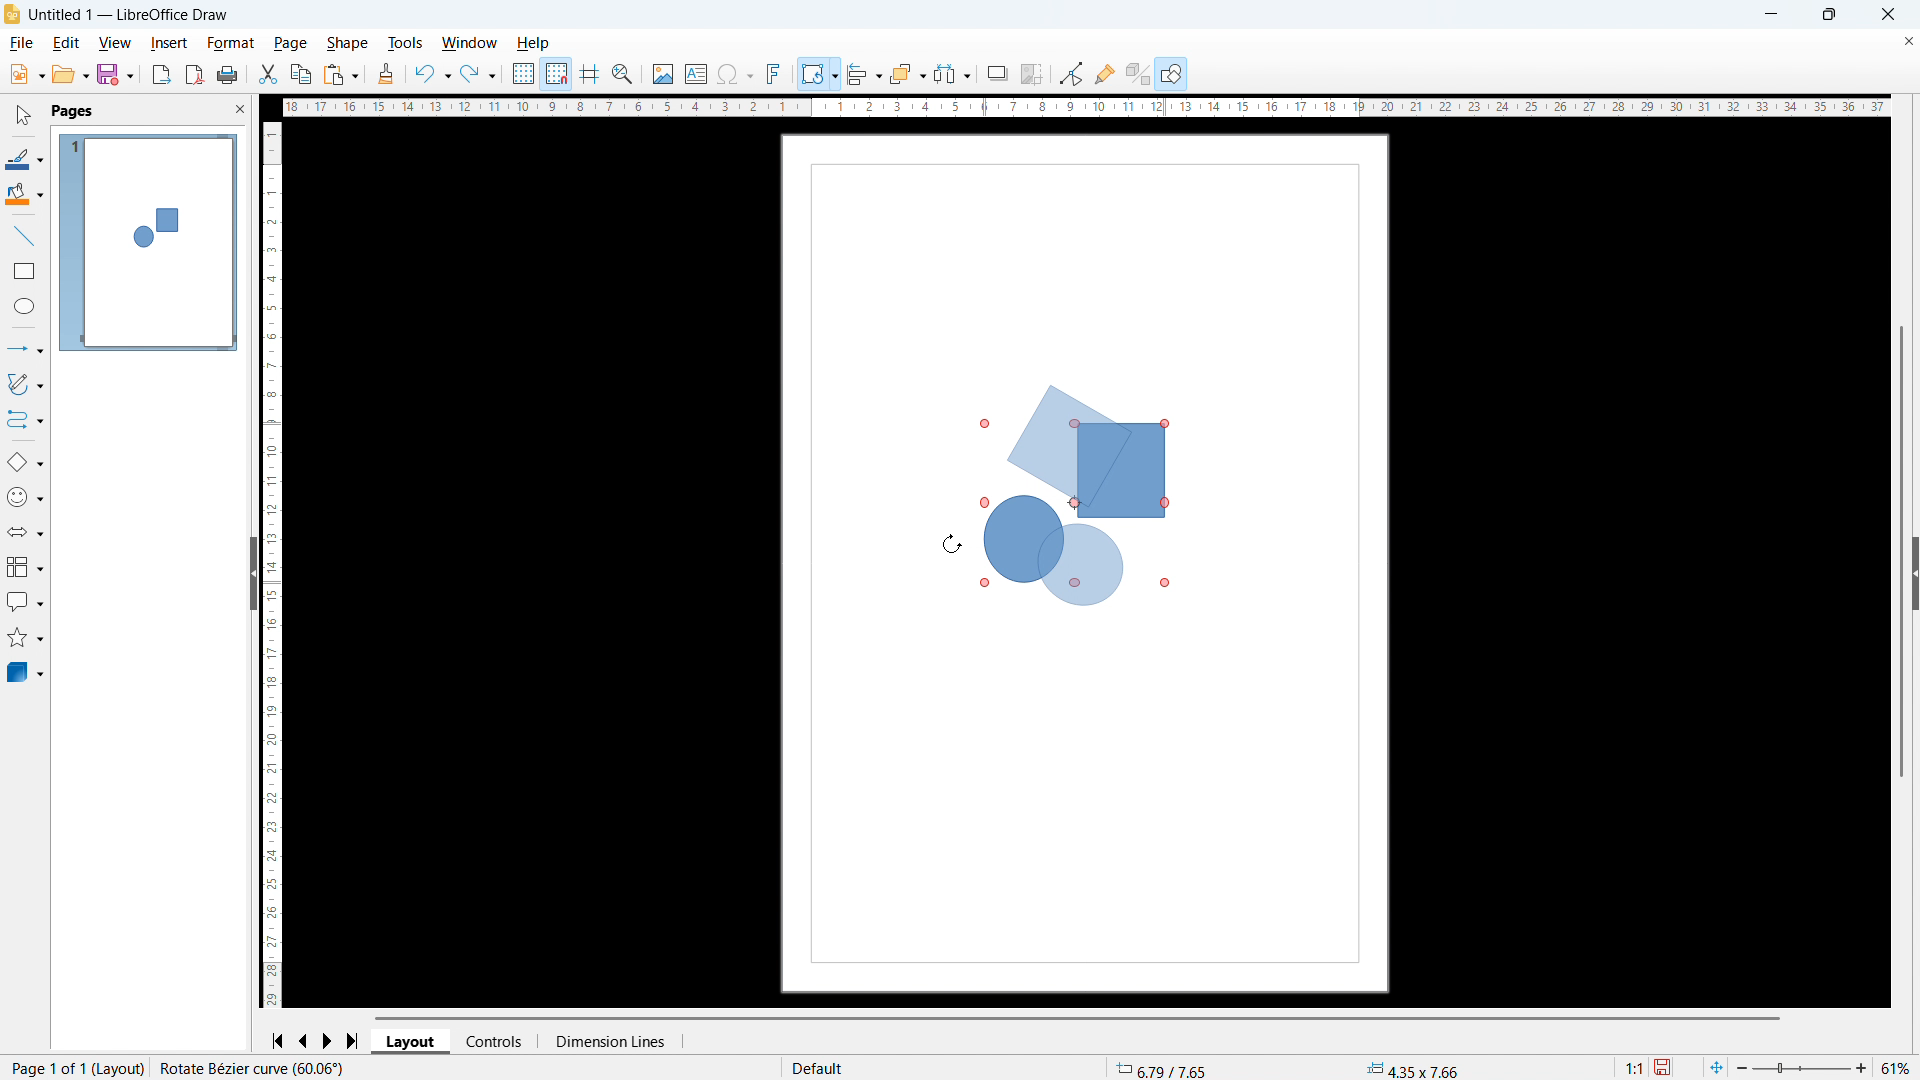 This screenshot has height=1080, width=1920. What do you see at coordinates (1770, 15) in the screenshot?
I see `minimise ` at bounding box center [1770, 15].